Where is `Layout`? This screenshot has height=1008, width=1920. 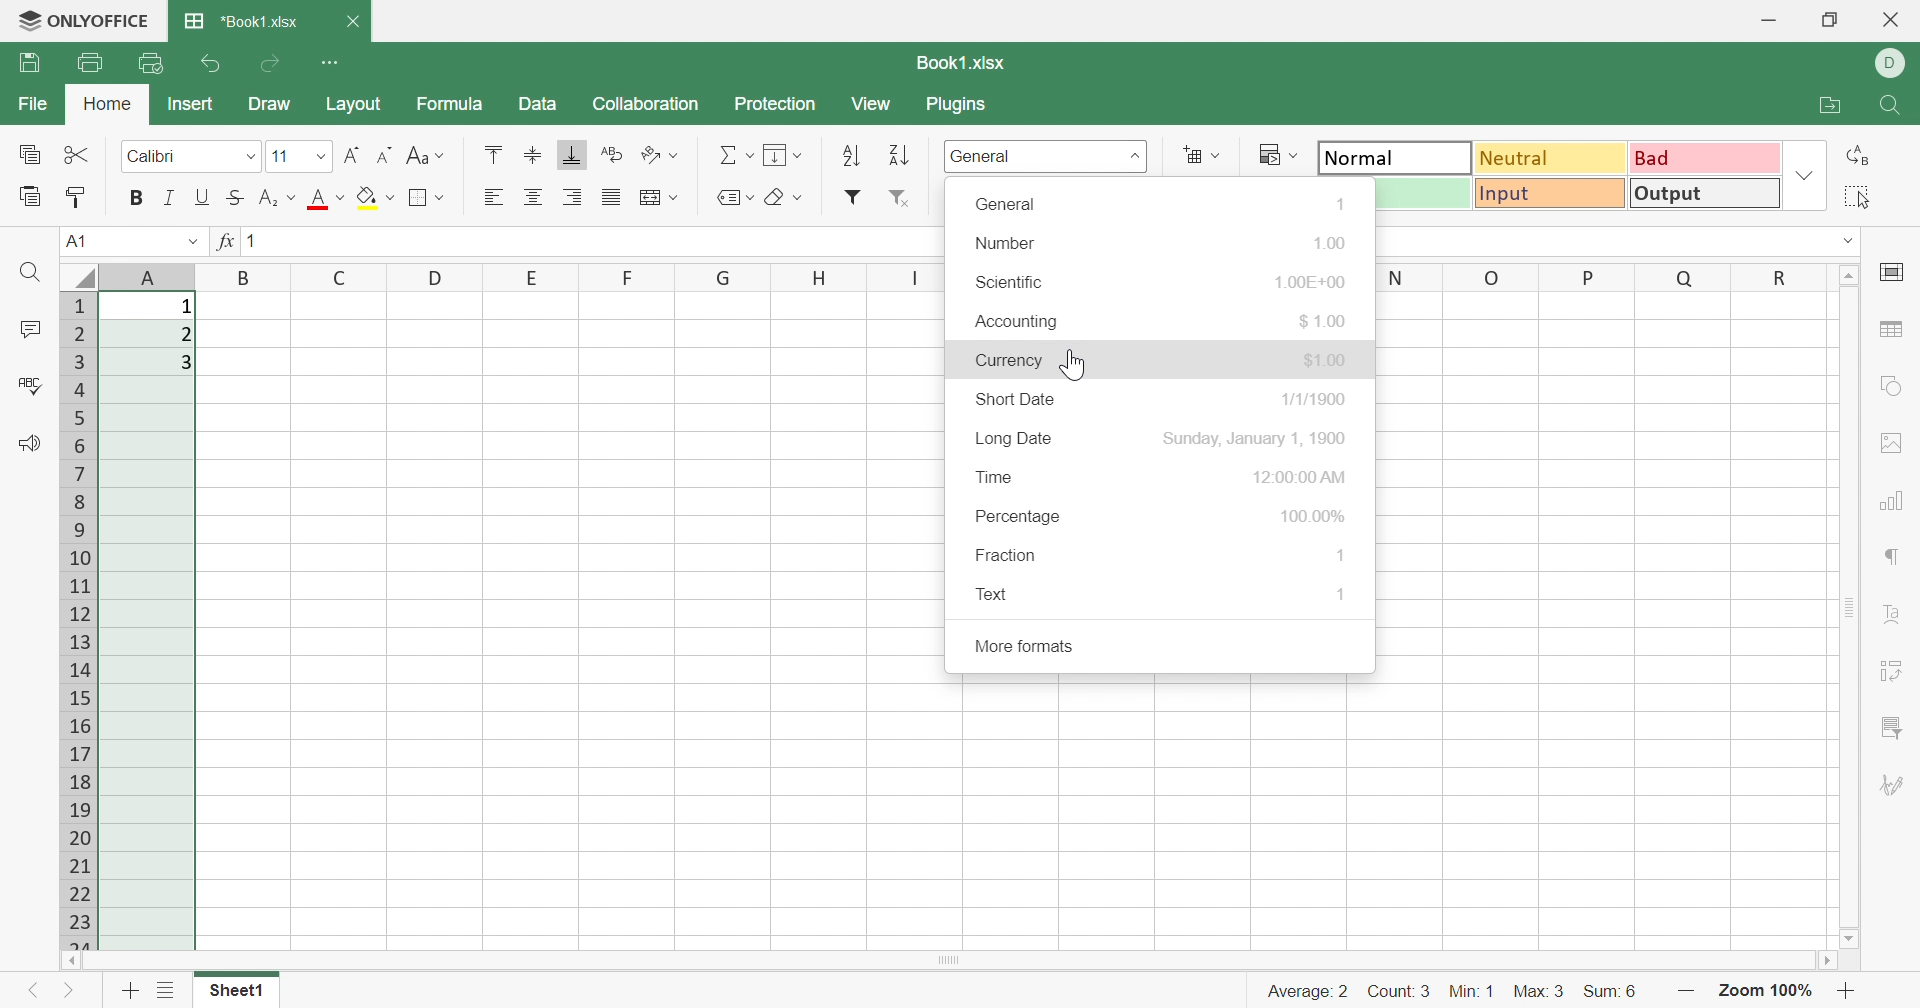
Layout is located at coordinates (353, 104).